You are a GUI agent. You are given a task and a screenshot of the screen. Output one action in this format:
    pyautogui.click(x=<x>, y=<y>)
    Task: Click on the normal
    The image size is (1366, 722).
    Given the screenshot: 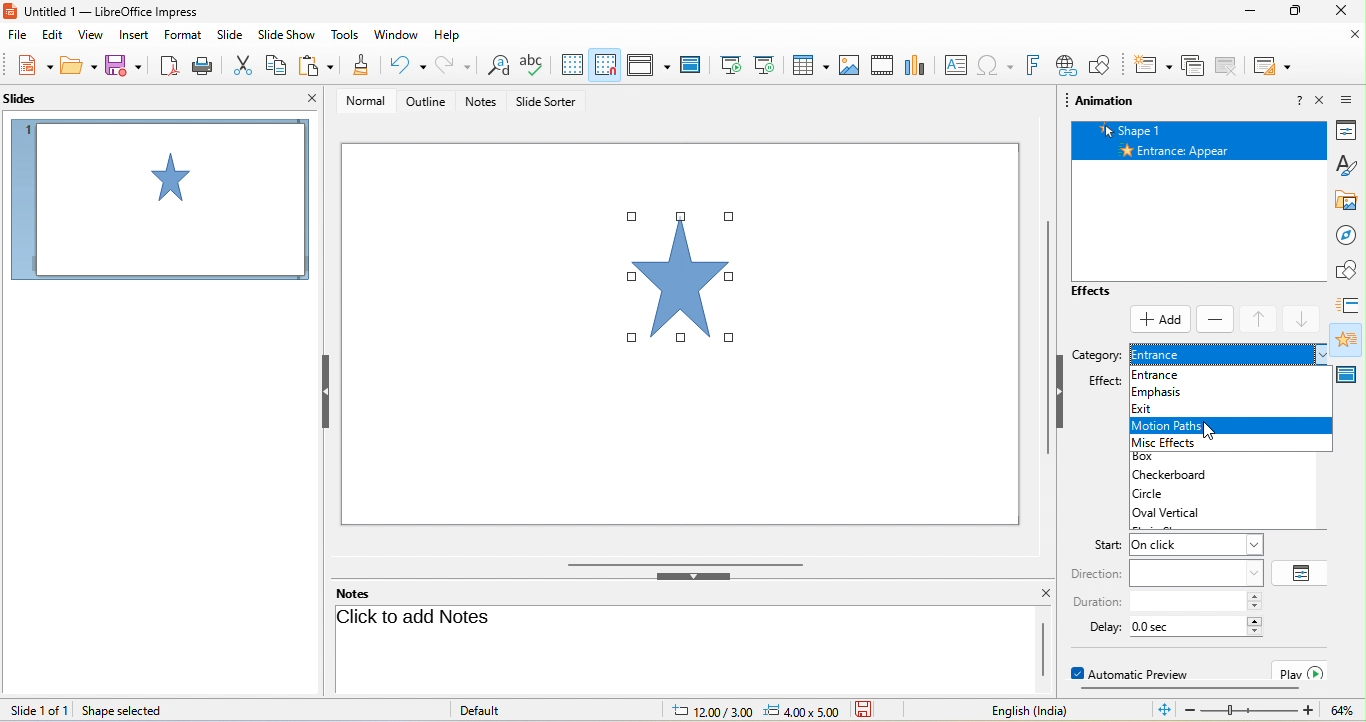 What is the action you would take?
    pyautogui.click(x=369, y=104)
    